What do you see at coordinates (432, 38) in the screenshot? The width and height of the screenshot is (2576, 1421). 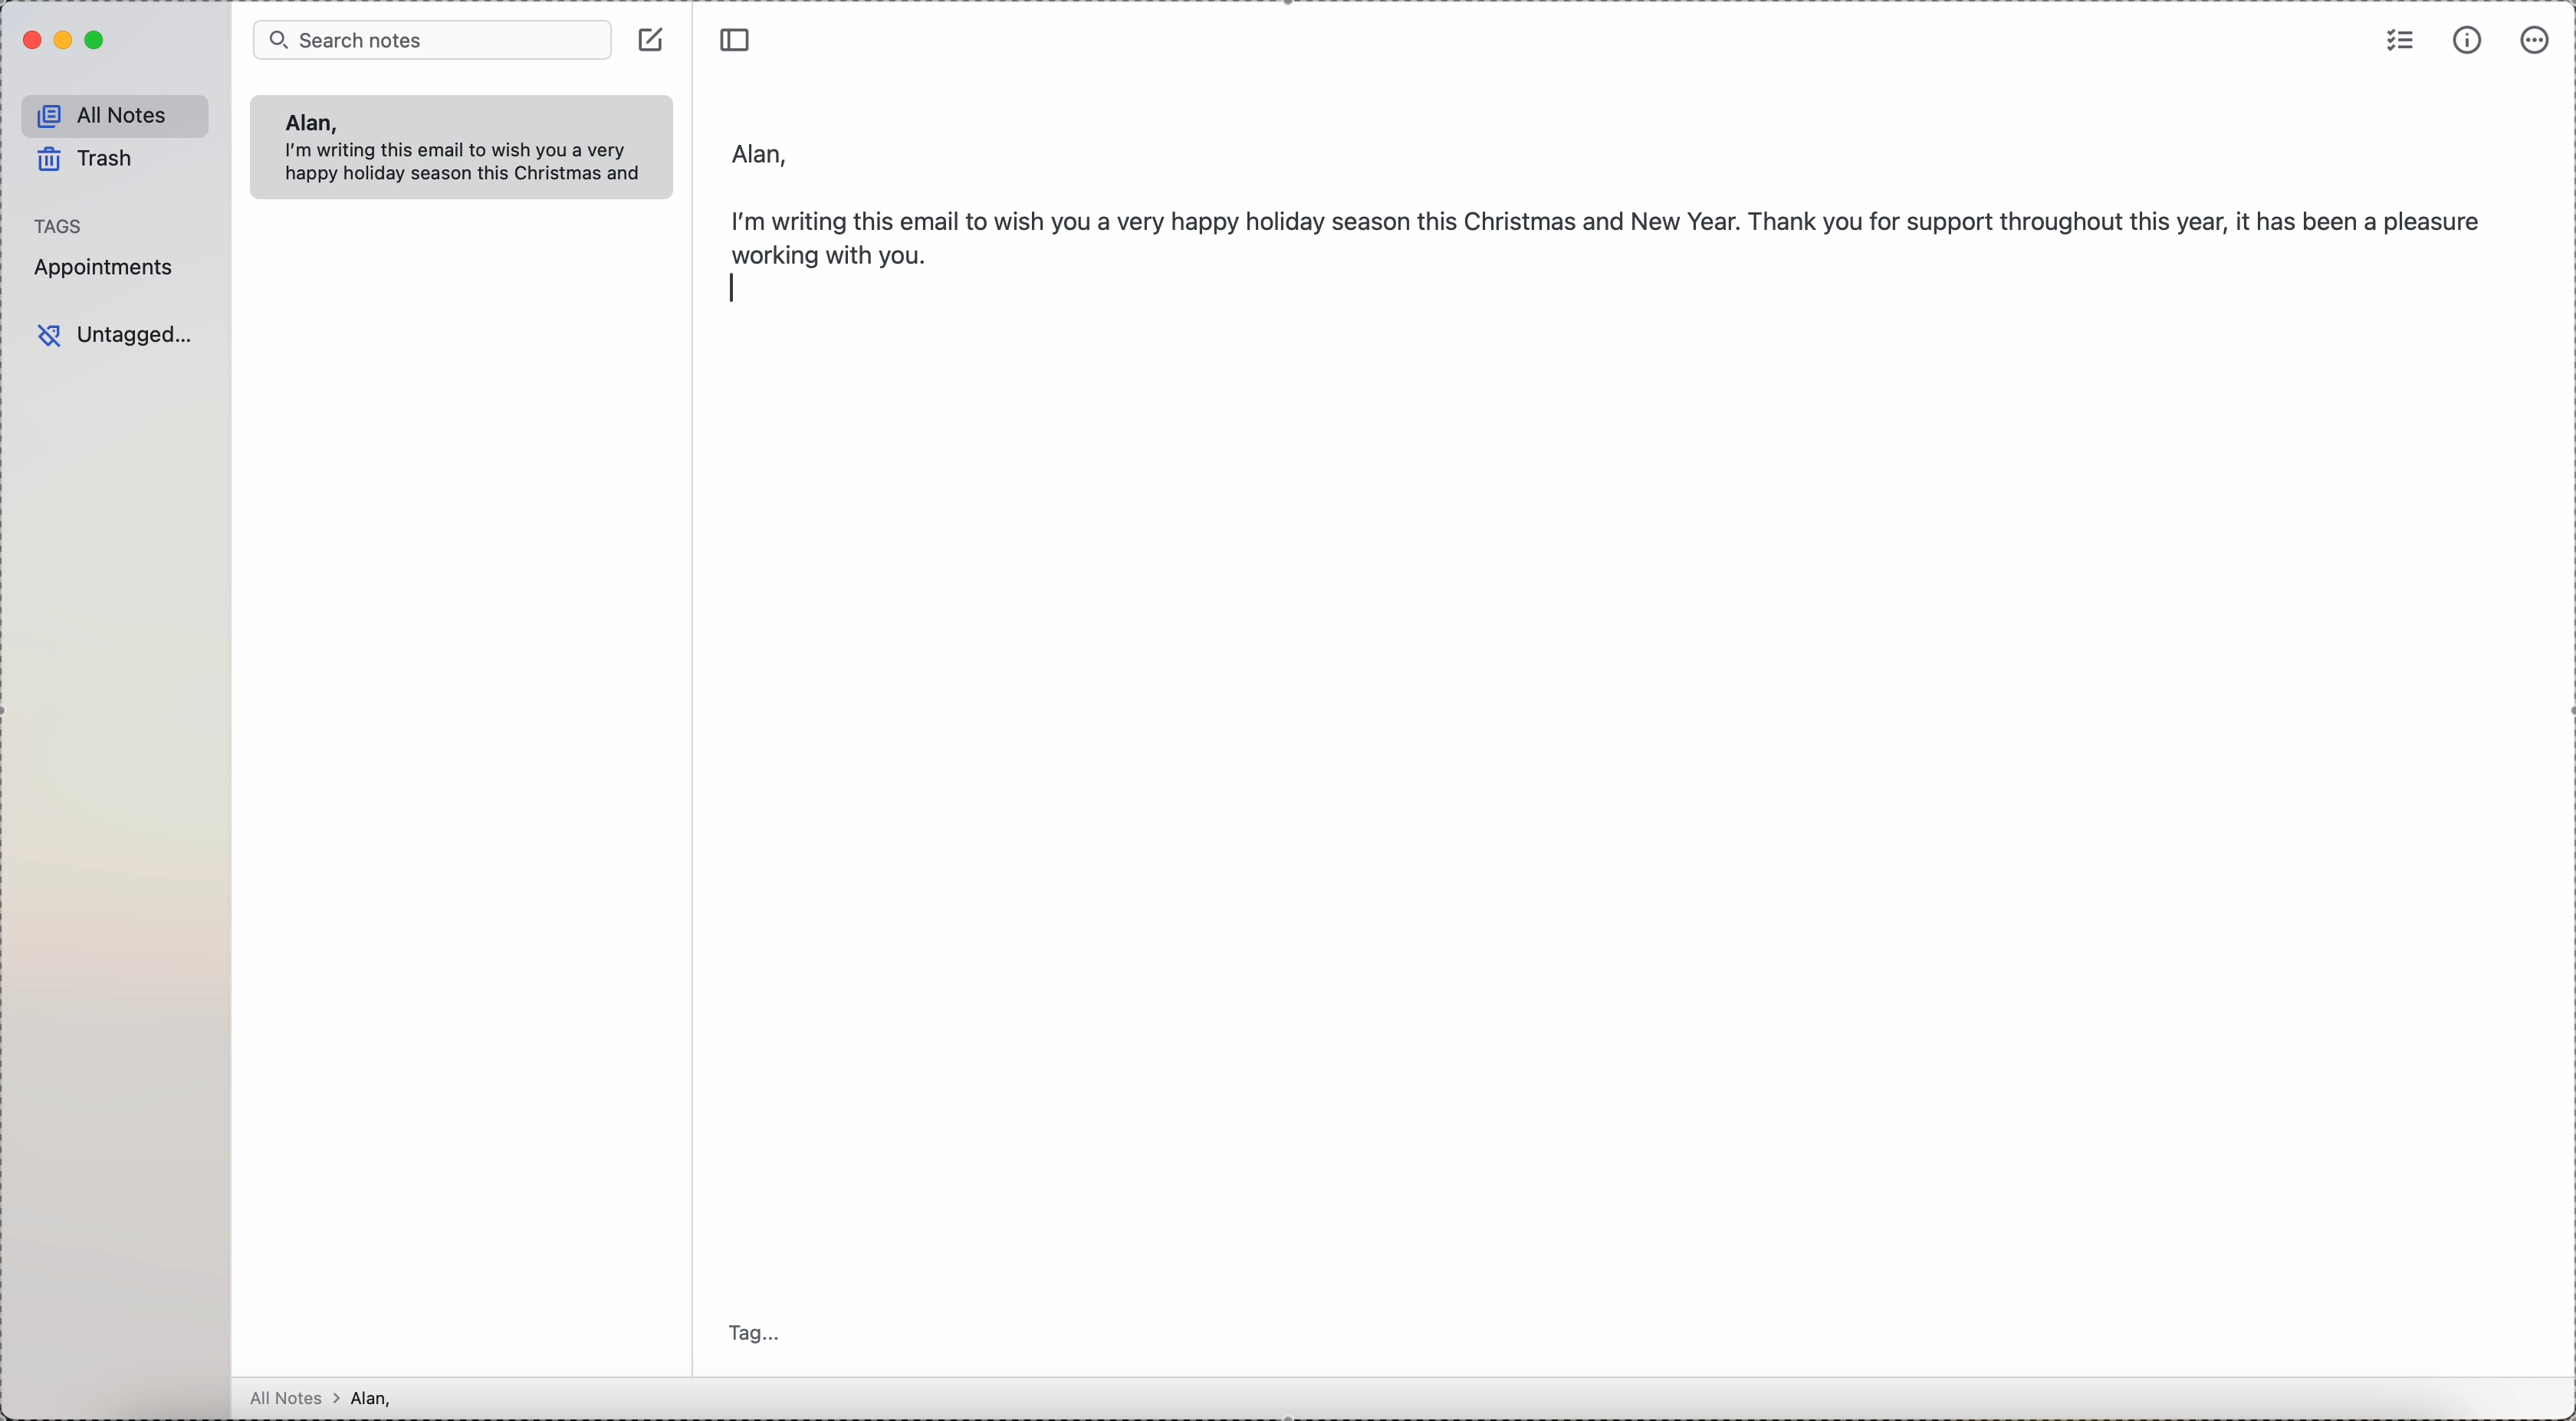 I see `search bar` at bounding box center [432, 38].